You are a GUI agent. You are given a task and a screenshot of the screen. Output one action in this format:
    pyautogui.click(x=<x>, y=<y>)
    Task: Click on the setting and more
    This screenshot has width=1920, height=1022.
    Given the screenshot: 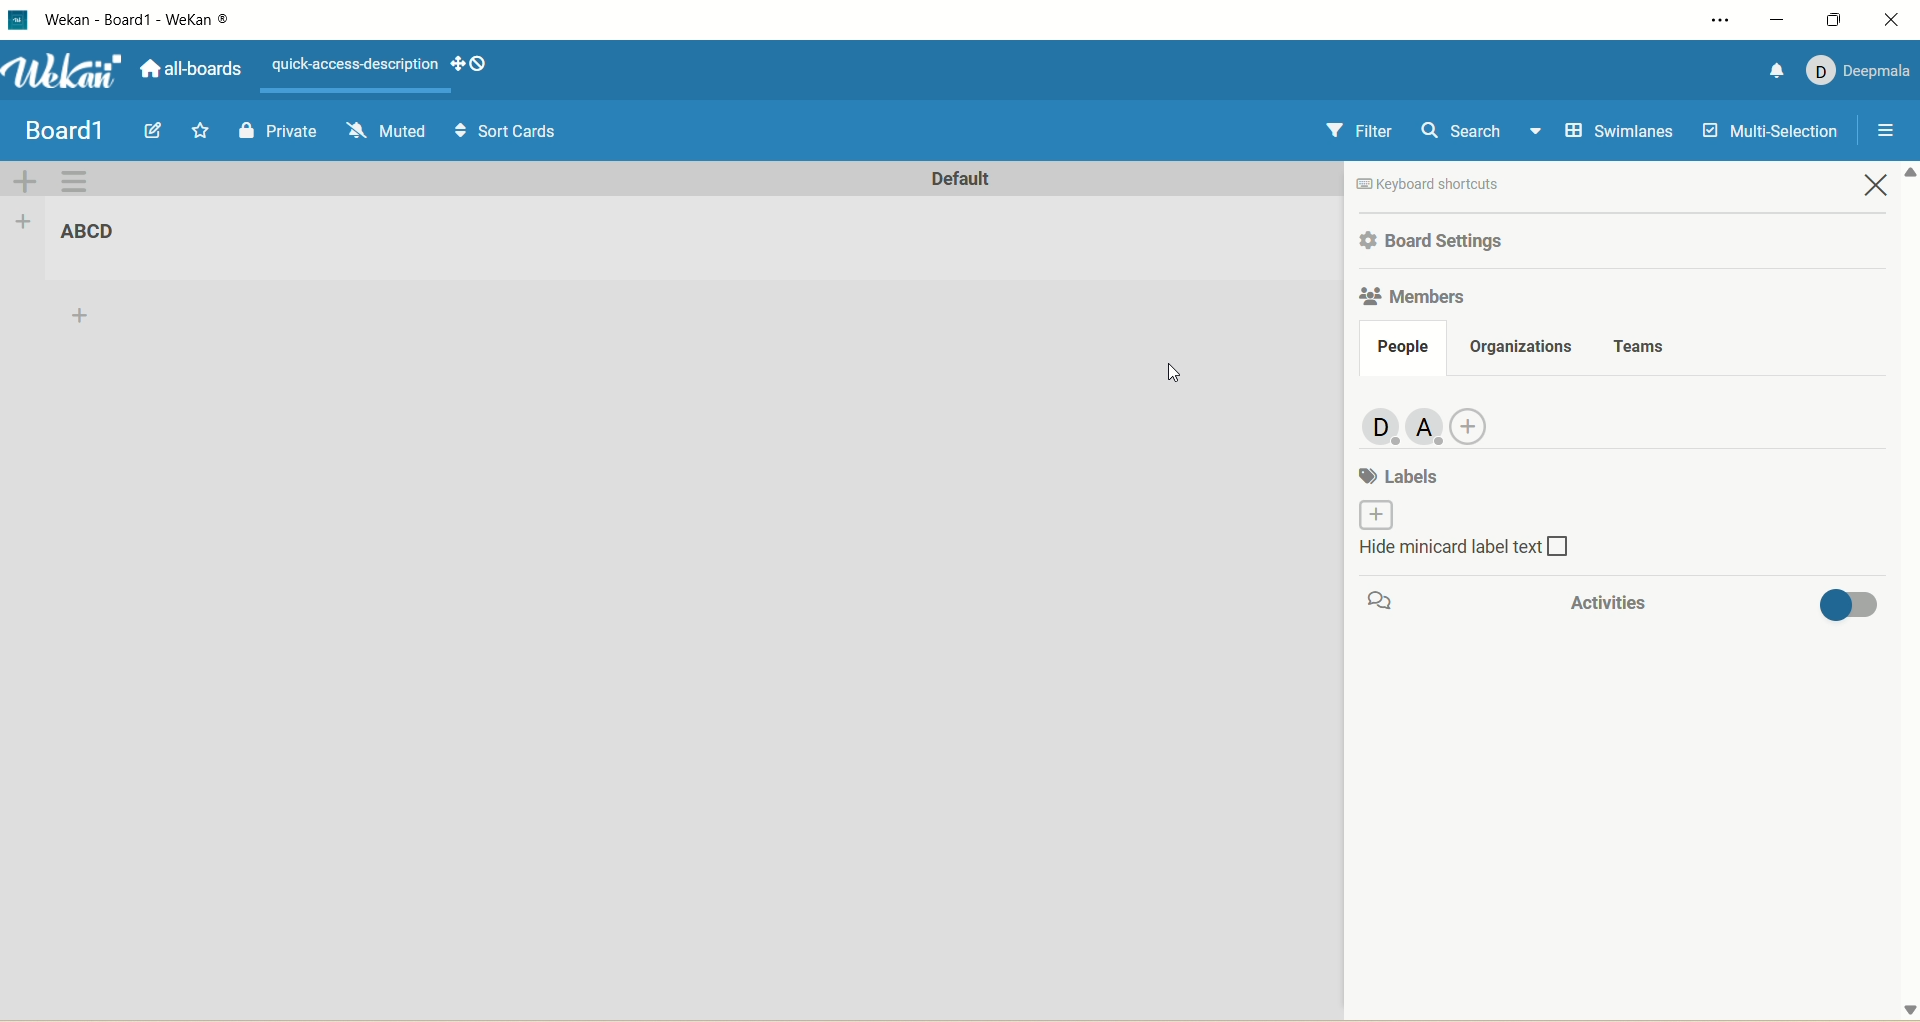 What is the action you would take?
    pyautogui.click(x=1712, y=17)
    